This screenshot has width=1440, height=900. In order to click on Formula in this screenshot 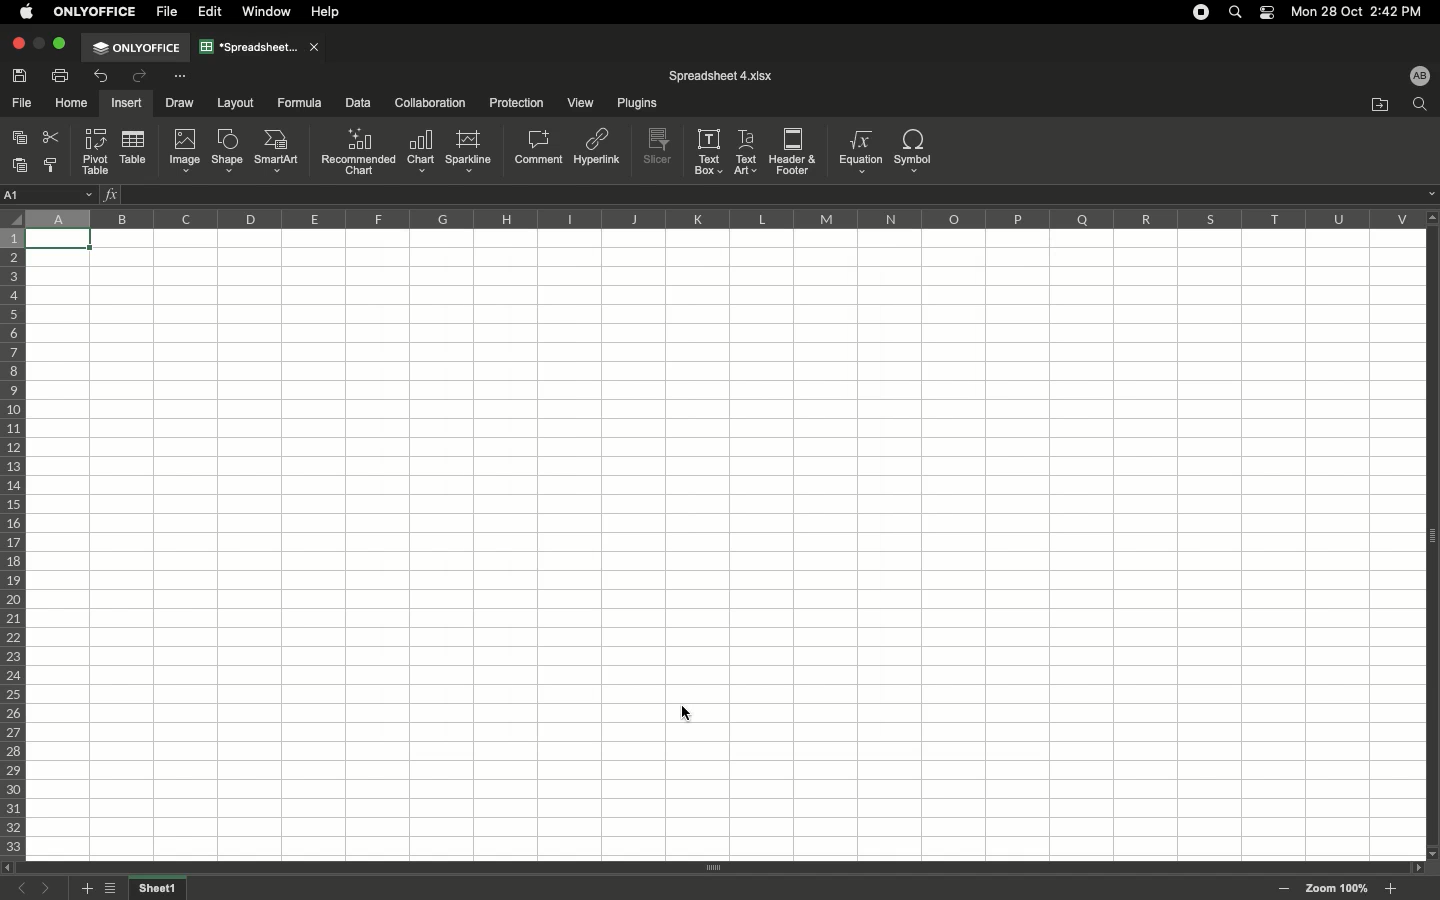, I will do `click(297, 102)`.